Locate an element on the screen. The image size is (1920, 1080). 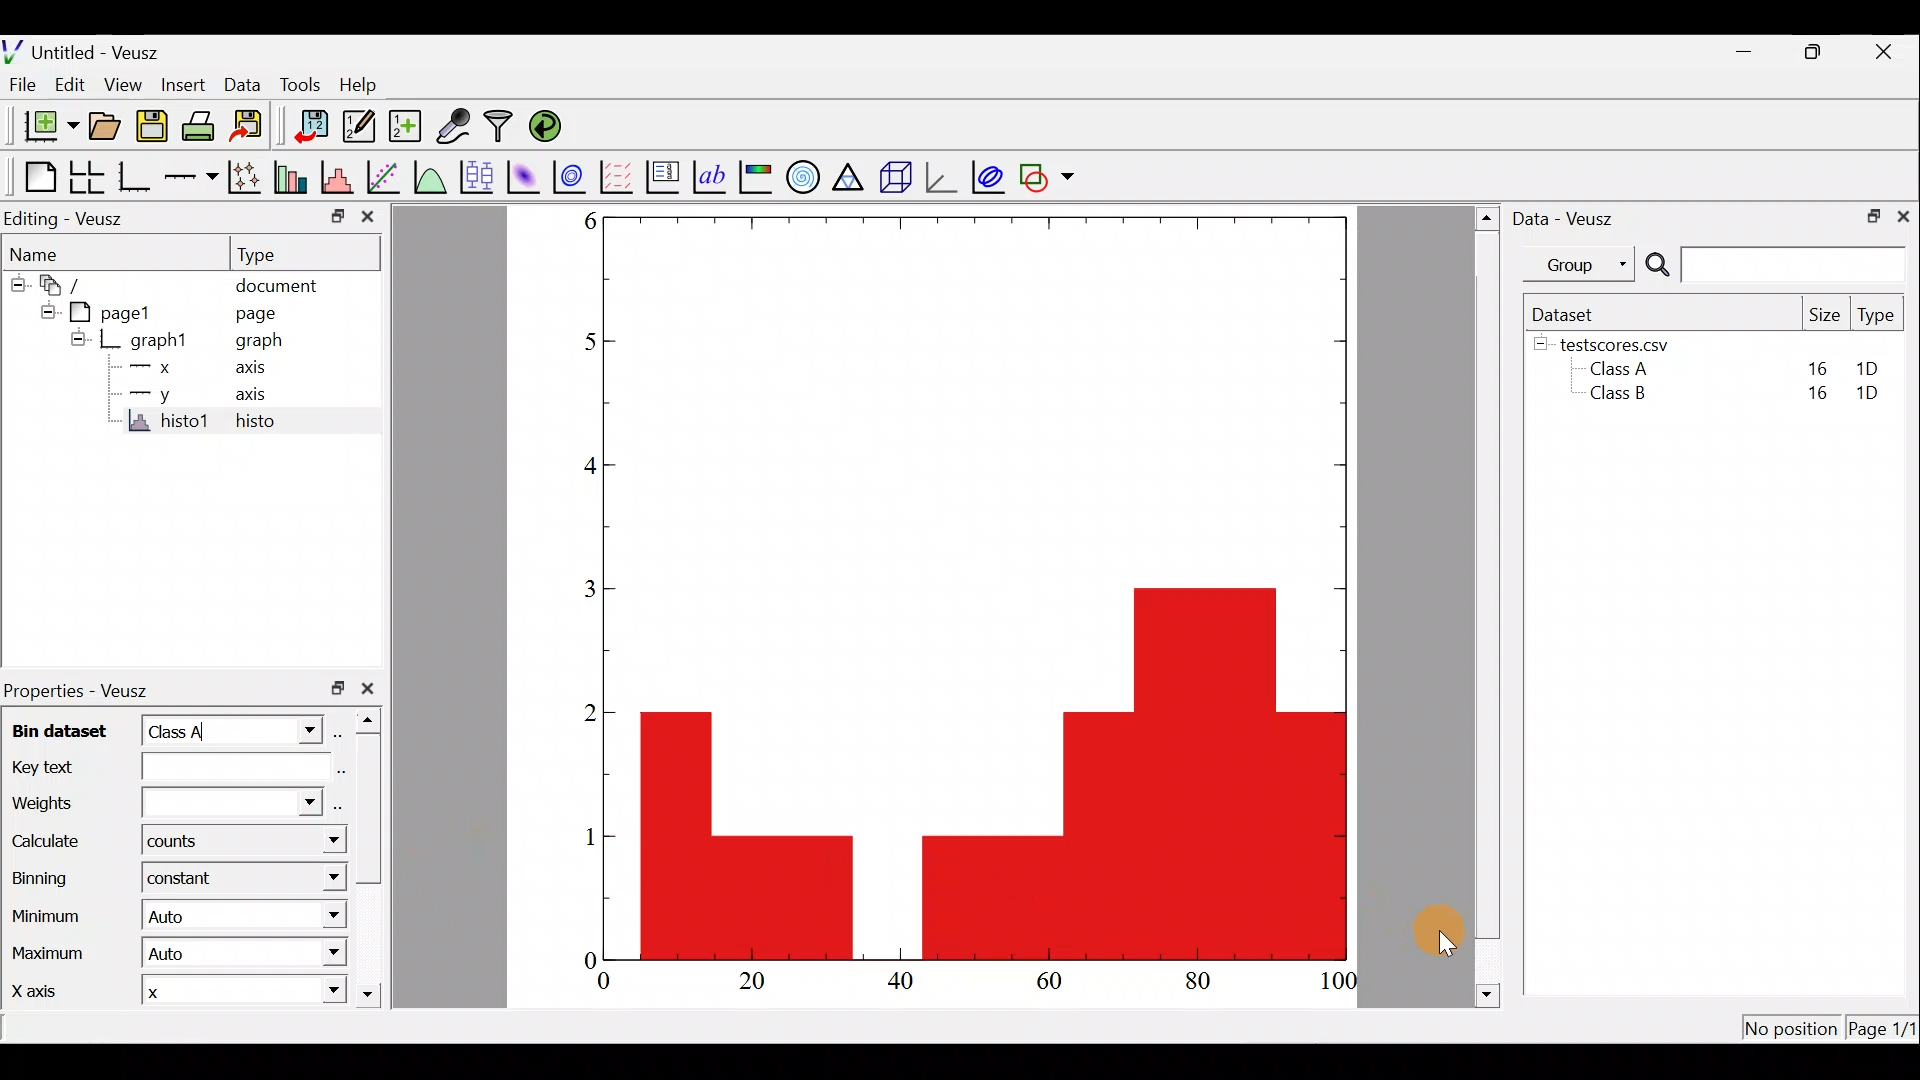
axis is located at coordinates (257, 395).